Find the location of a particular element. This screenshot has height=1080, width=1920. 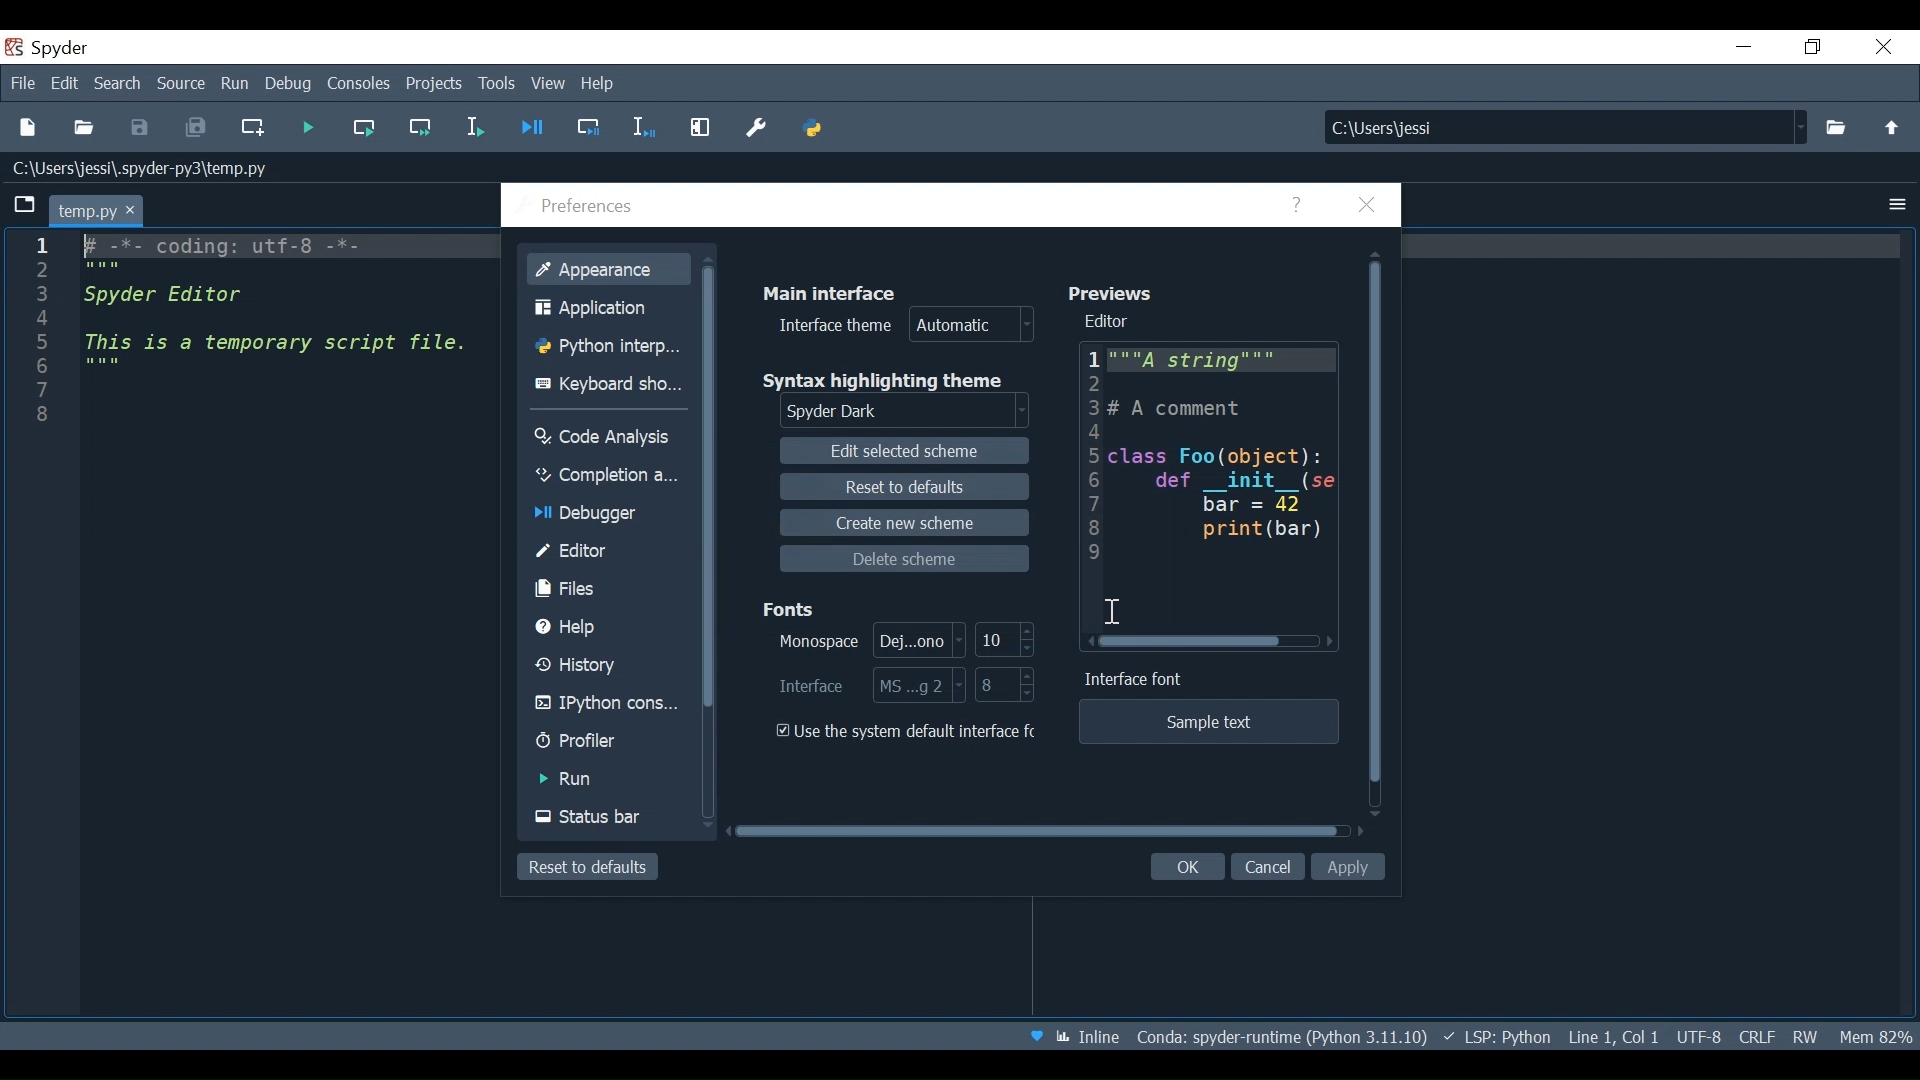

Source is located at coordinates (182, 85).